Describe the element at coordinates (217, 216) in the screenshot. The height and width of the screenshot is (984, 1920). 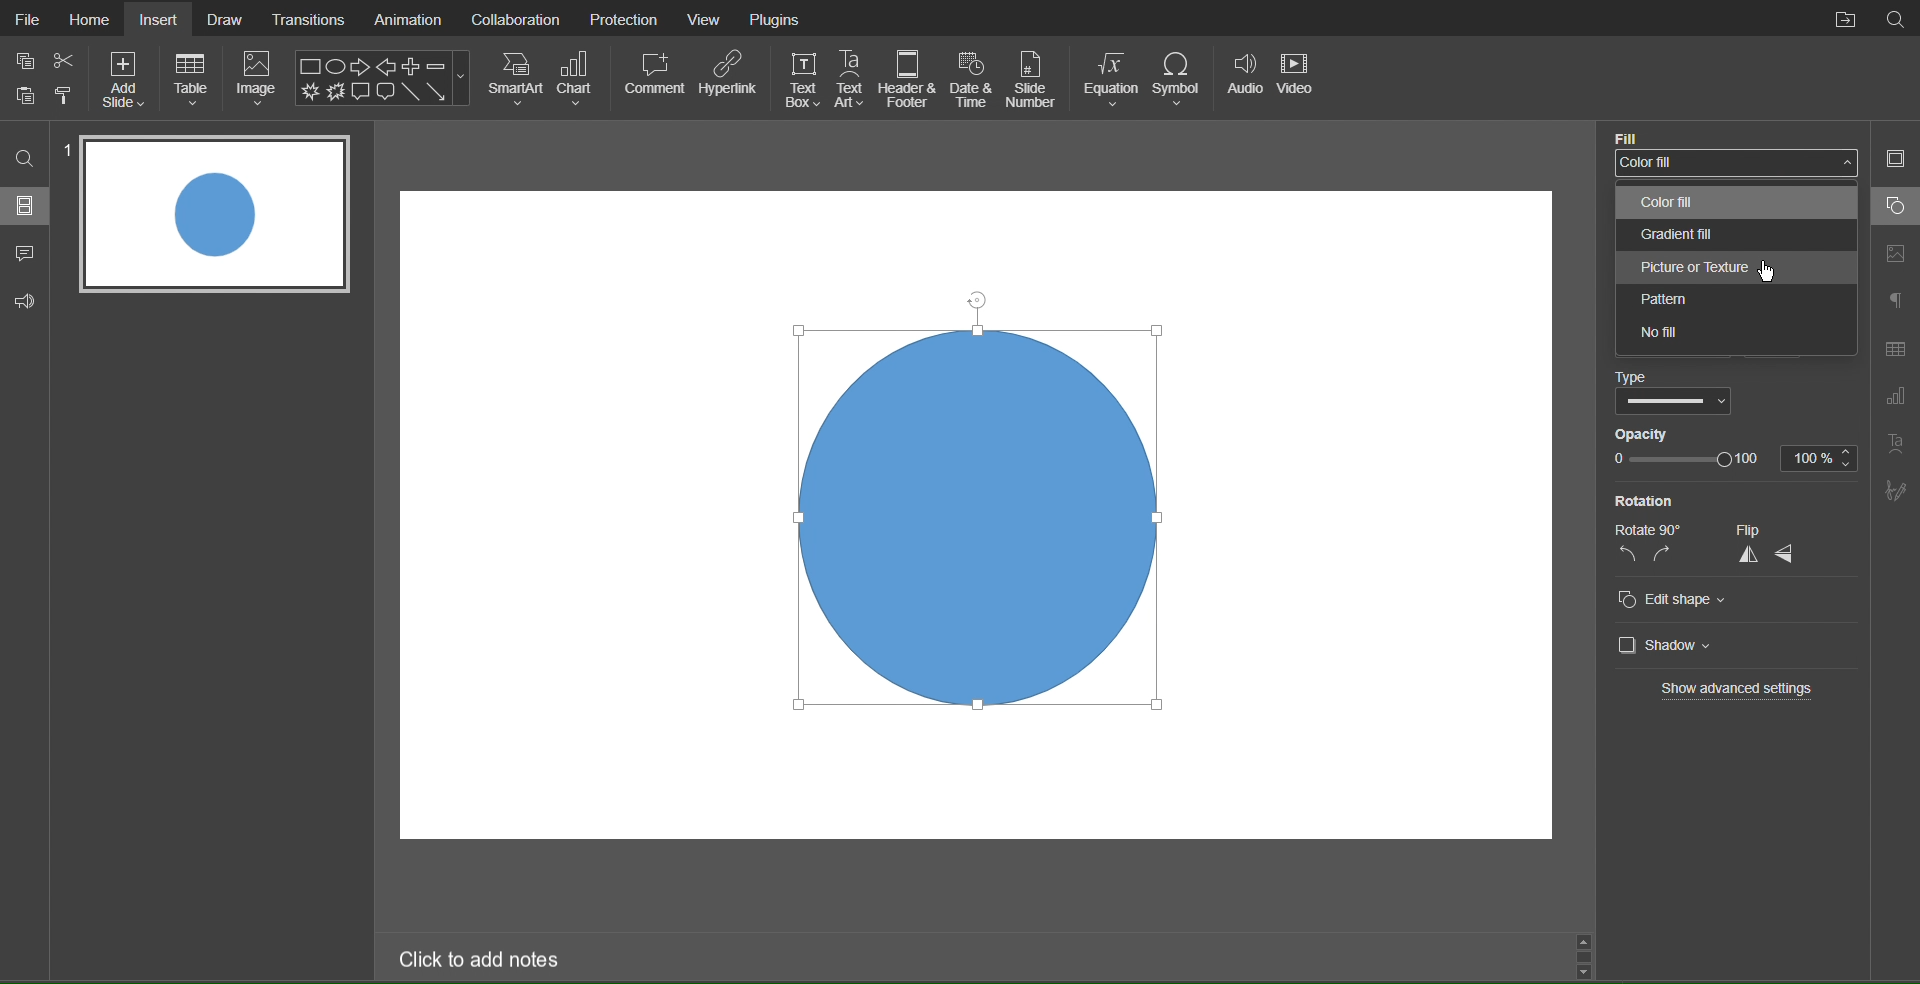
I see `Slide 1` at that location.